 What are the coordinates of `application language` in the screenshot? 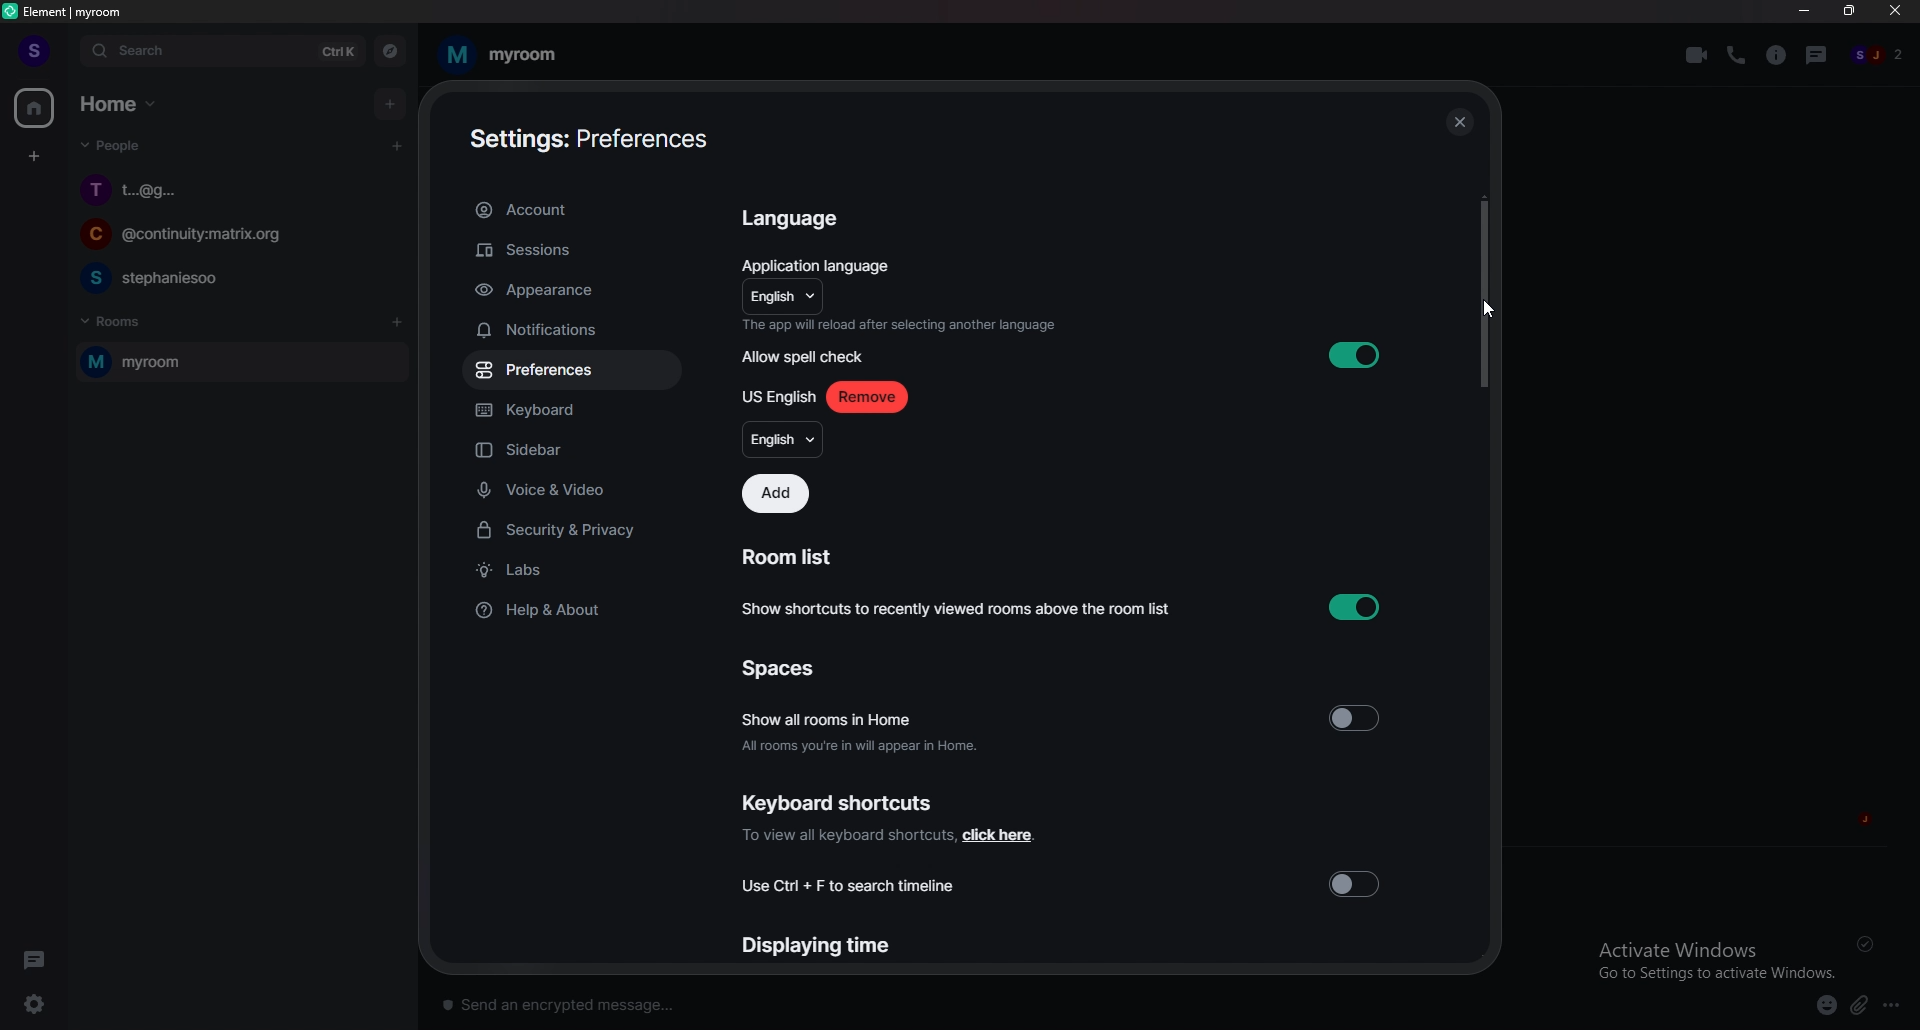 It's located at (819, 264).